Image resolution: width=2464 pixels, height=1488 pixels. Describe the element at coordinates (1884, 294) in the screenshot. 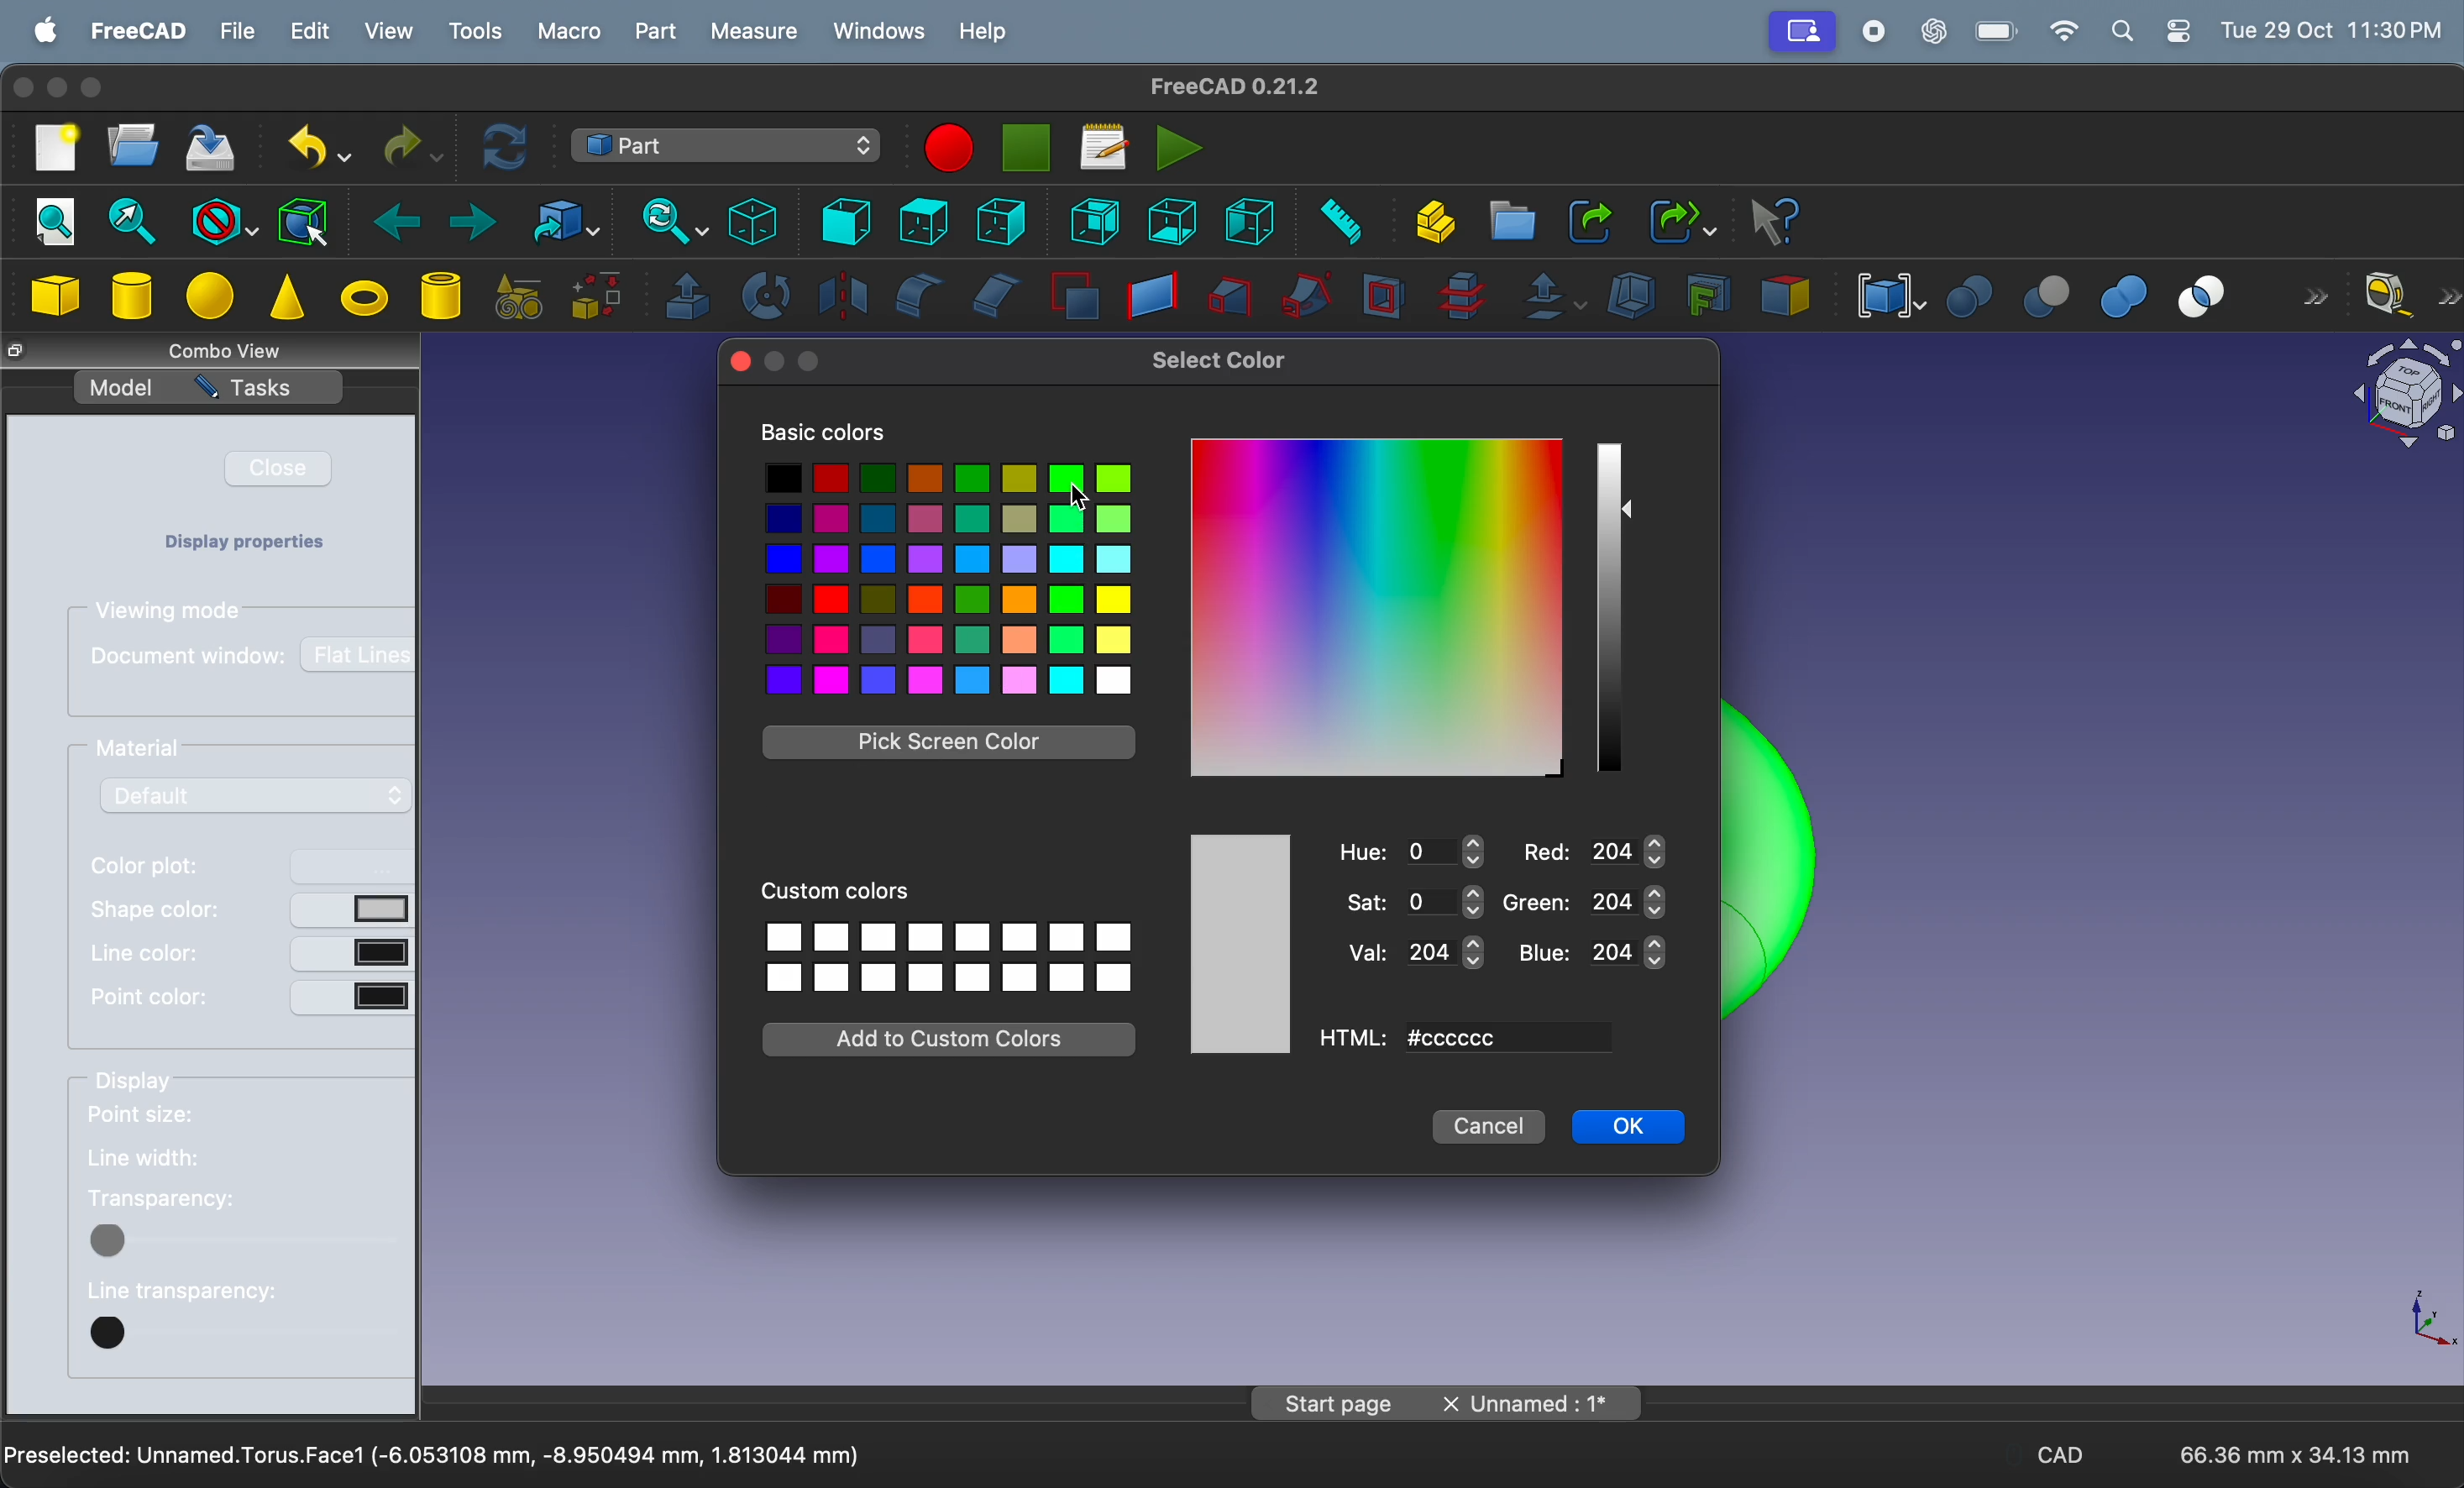

I see `compound tools` at that location.